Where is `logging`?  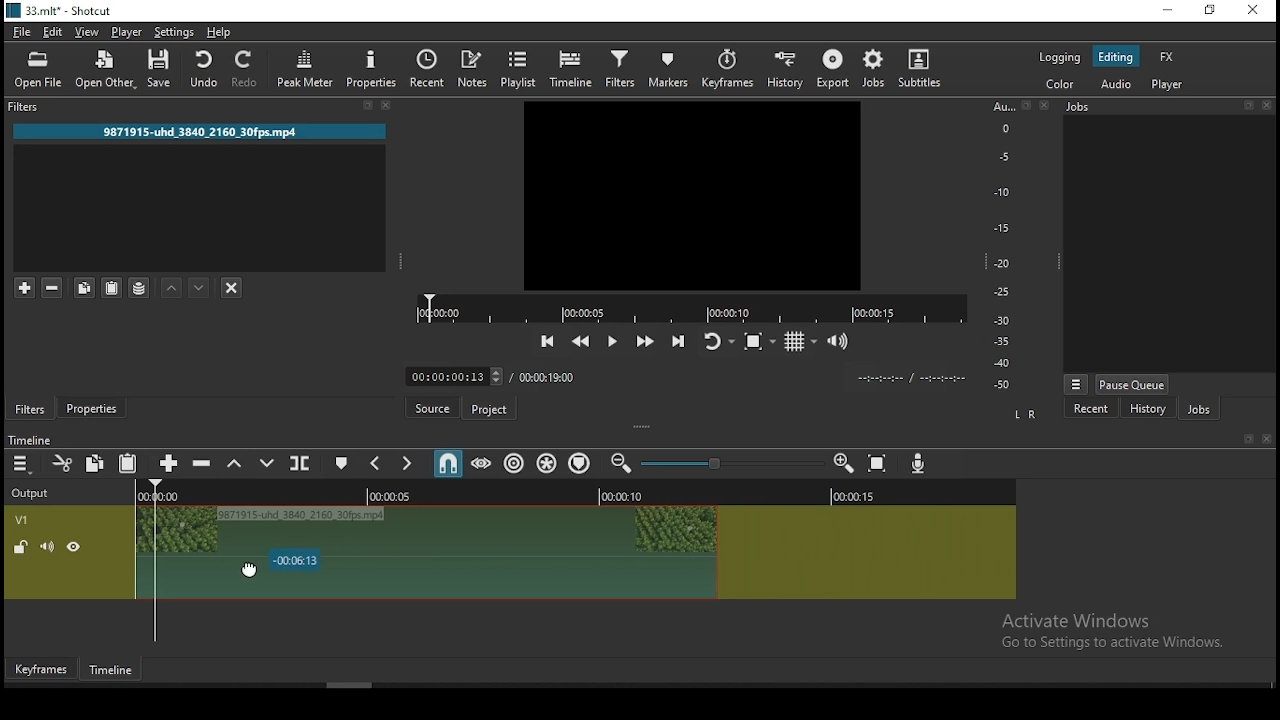 logging is located at coordinates (1062, 59).